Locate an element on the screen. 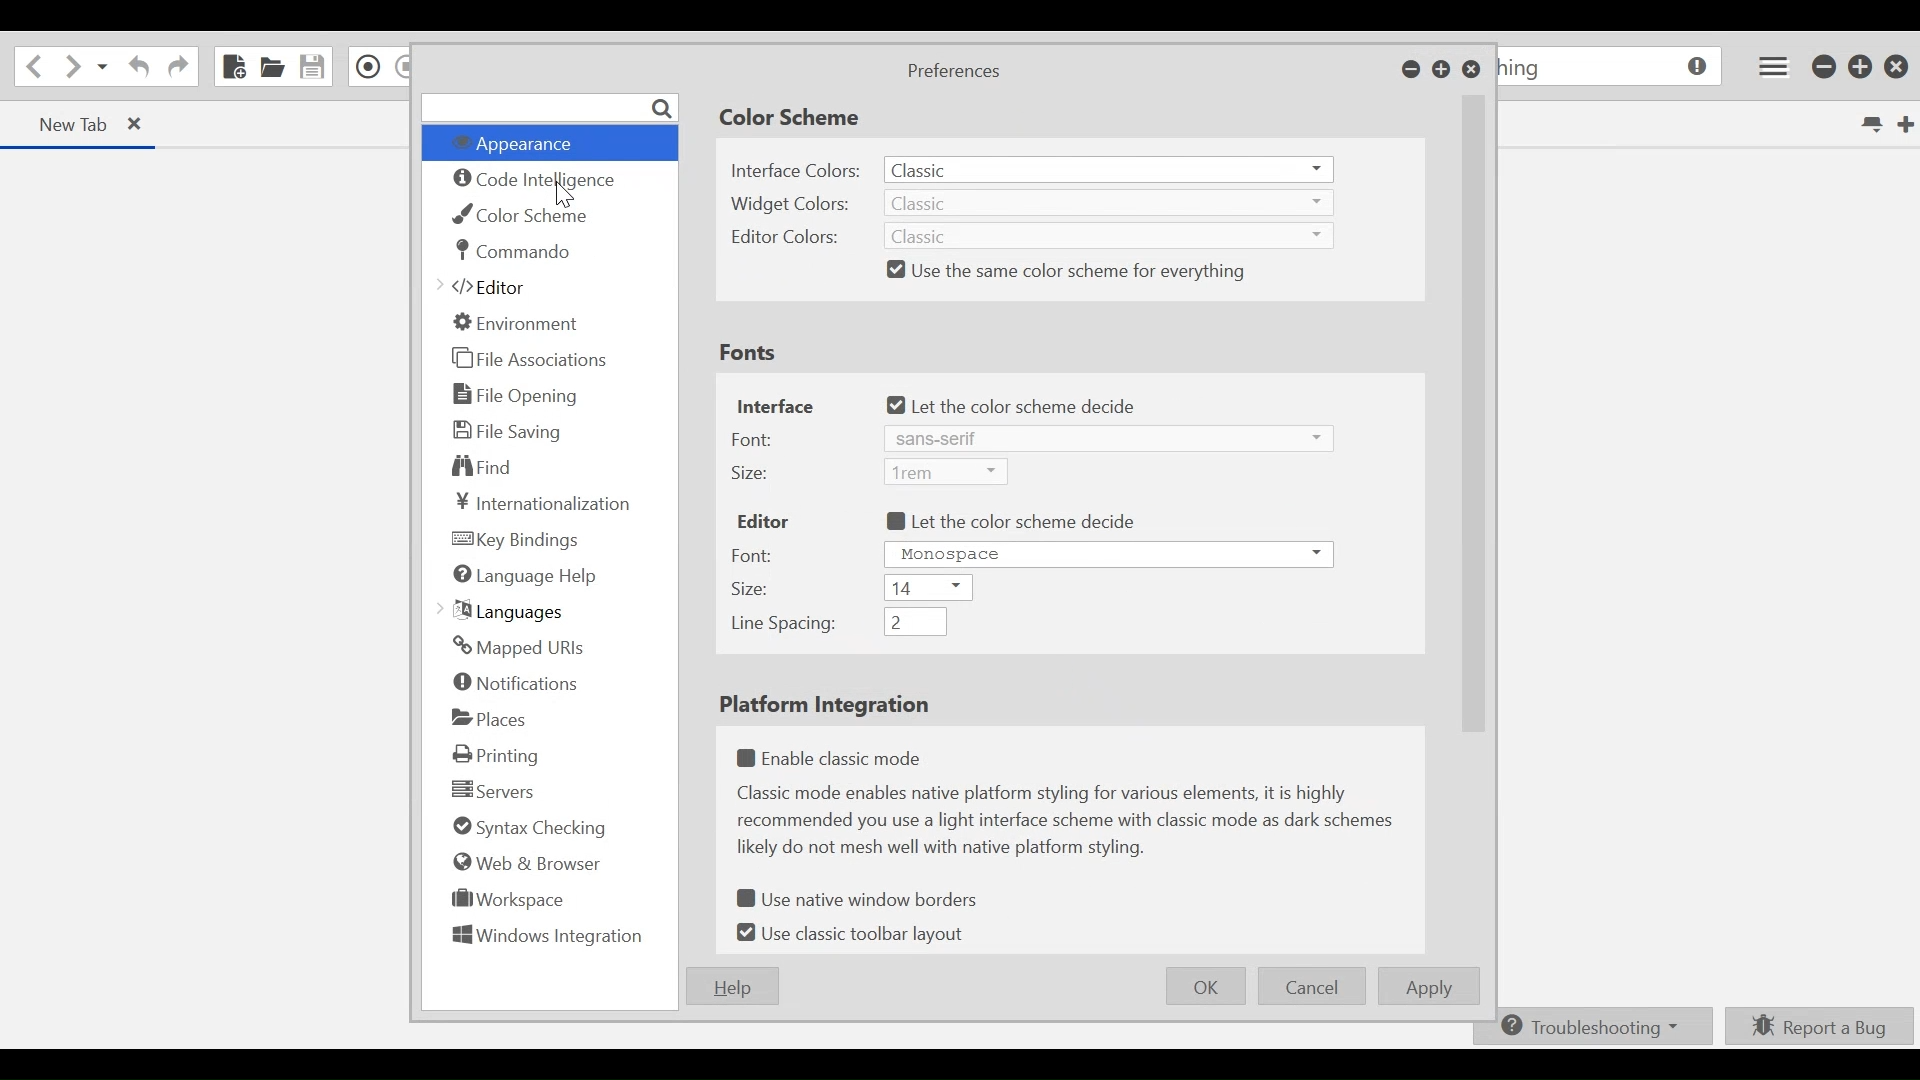  Close is located at coordinates (1471, 71).